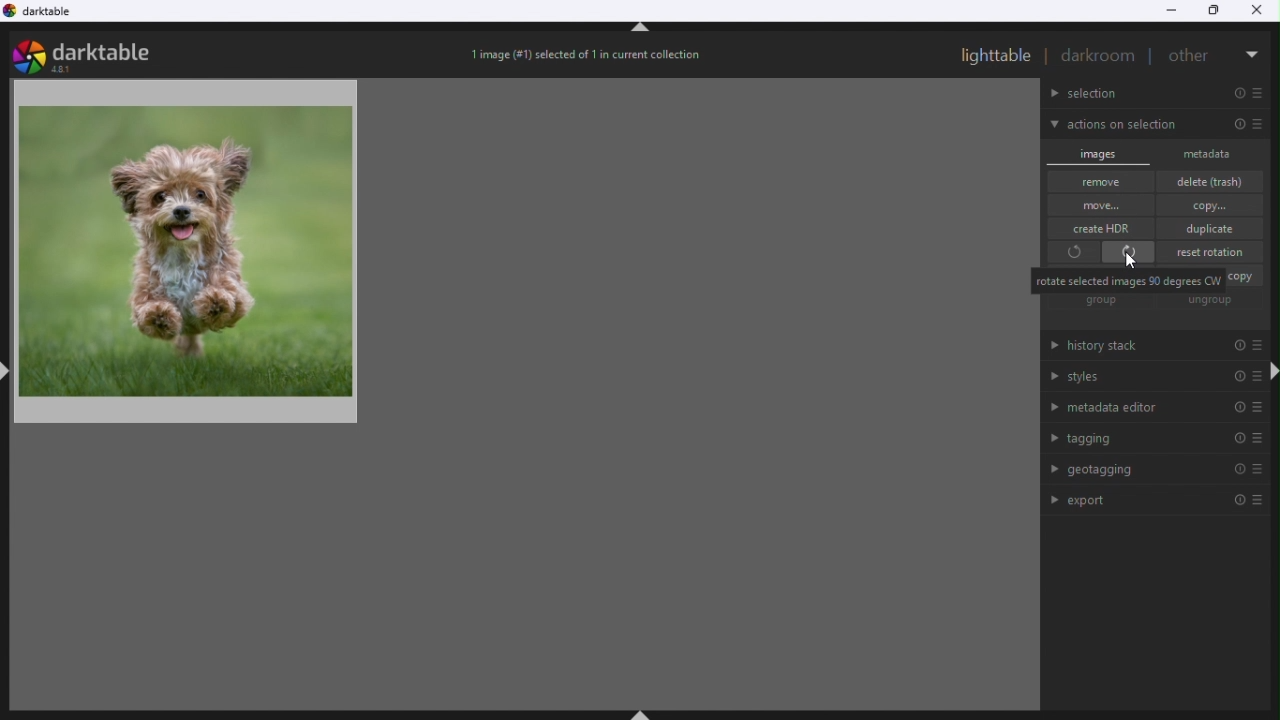 This screenshot has height=720, width=1280. I want to click on remove, so click(1102, 182).